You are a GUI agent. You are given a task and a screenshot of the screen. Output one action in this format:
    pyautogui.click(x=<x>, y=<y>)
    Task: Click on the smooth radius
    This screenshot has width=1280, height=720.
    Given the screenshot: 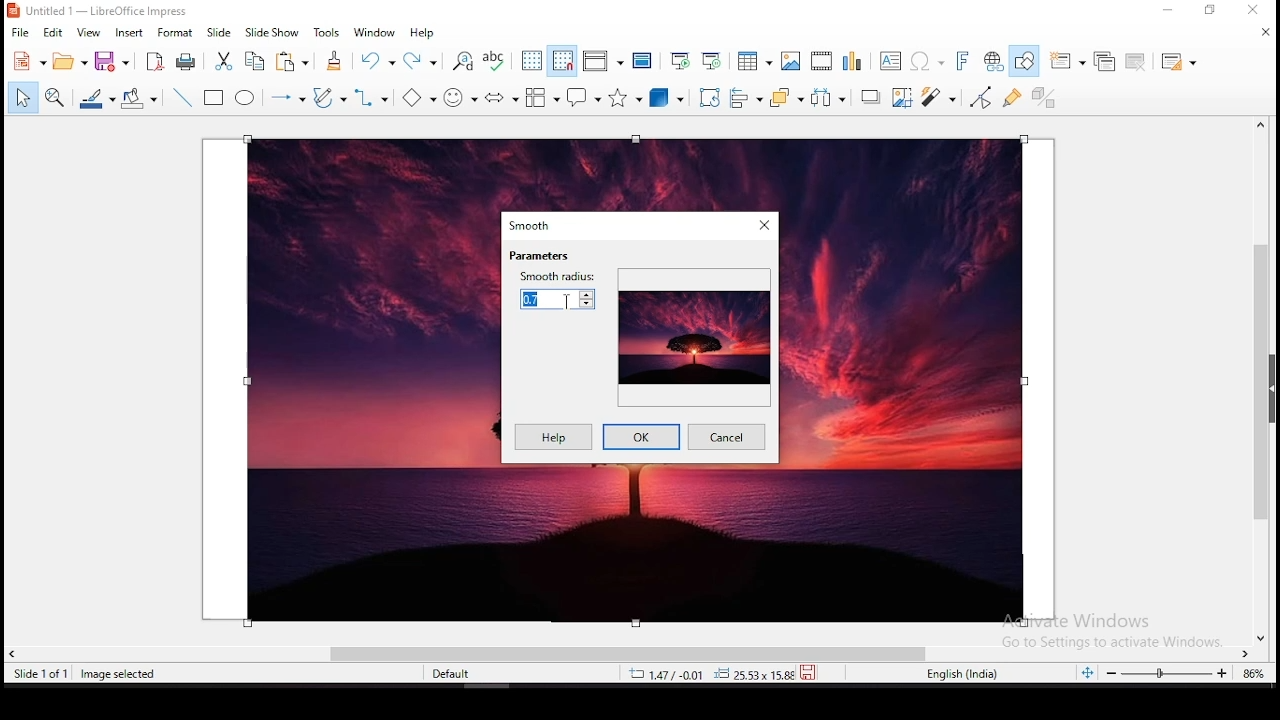 What is the action you would take?
    pyautogui.click(x=556, y=290)
    